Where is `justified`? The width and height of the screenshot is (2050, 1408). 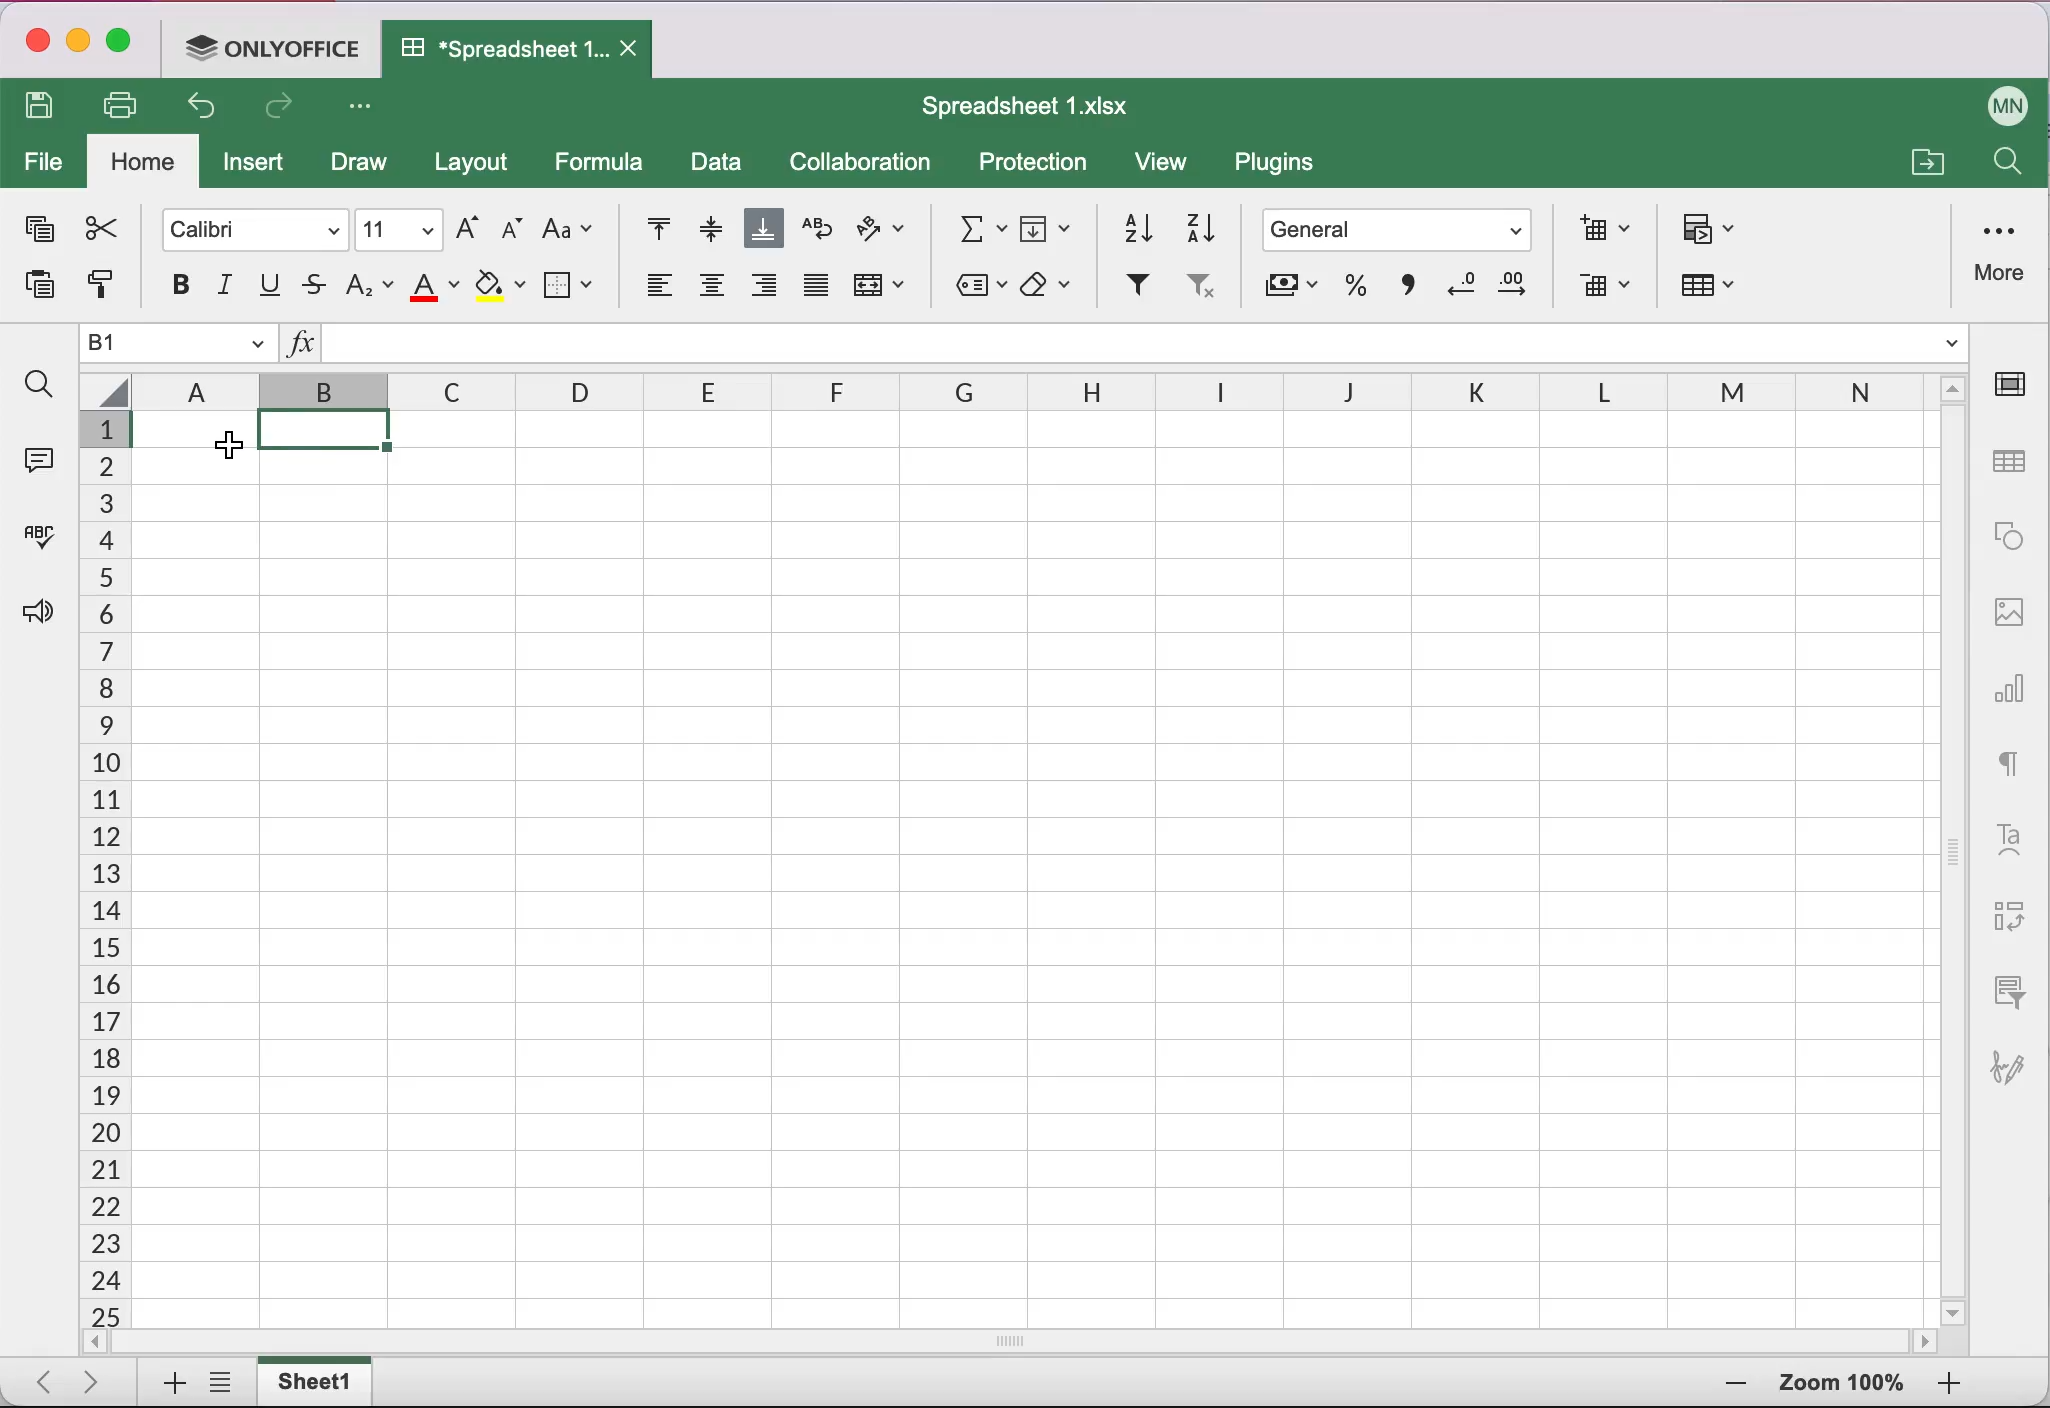
justified is located at coordinates (814, 292).